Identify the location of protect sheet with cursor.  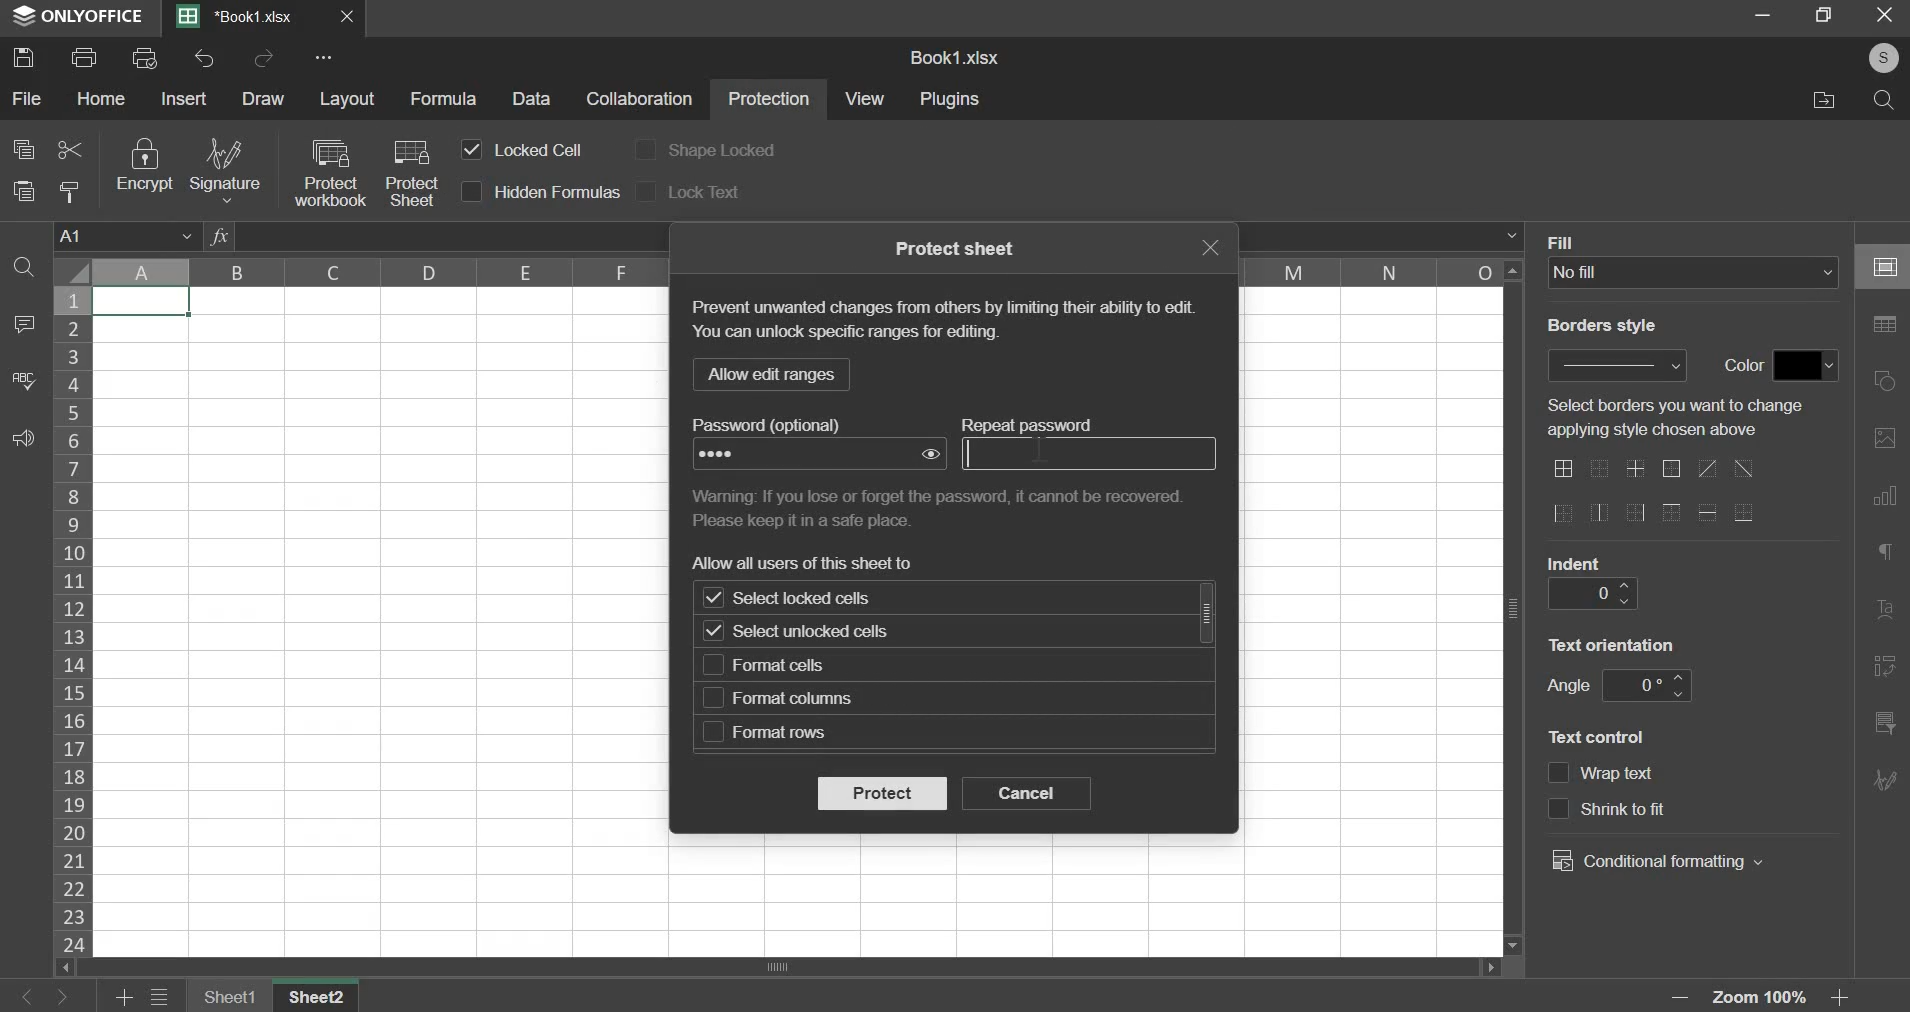
(411, 171).